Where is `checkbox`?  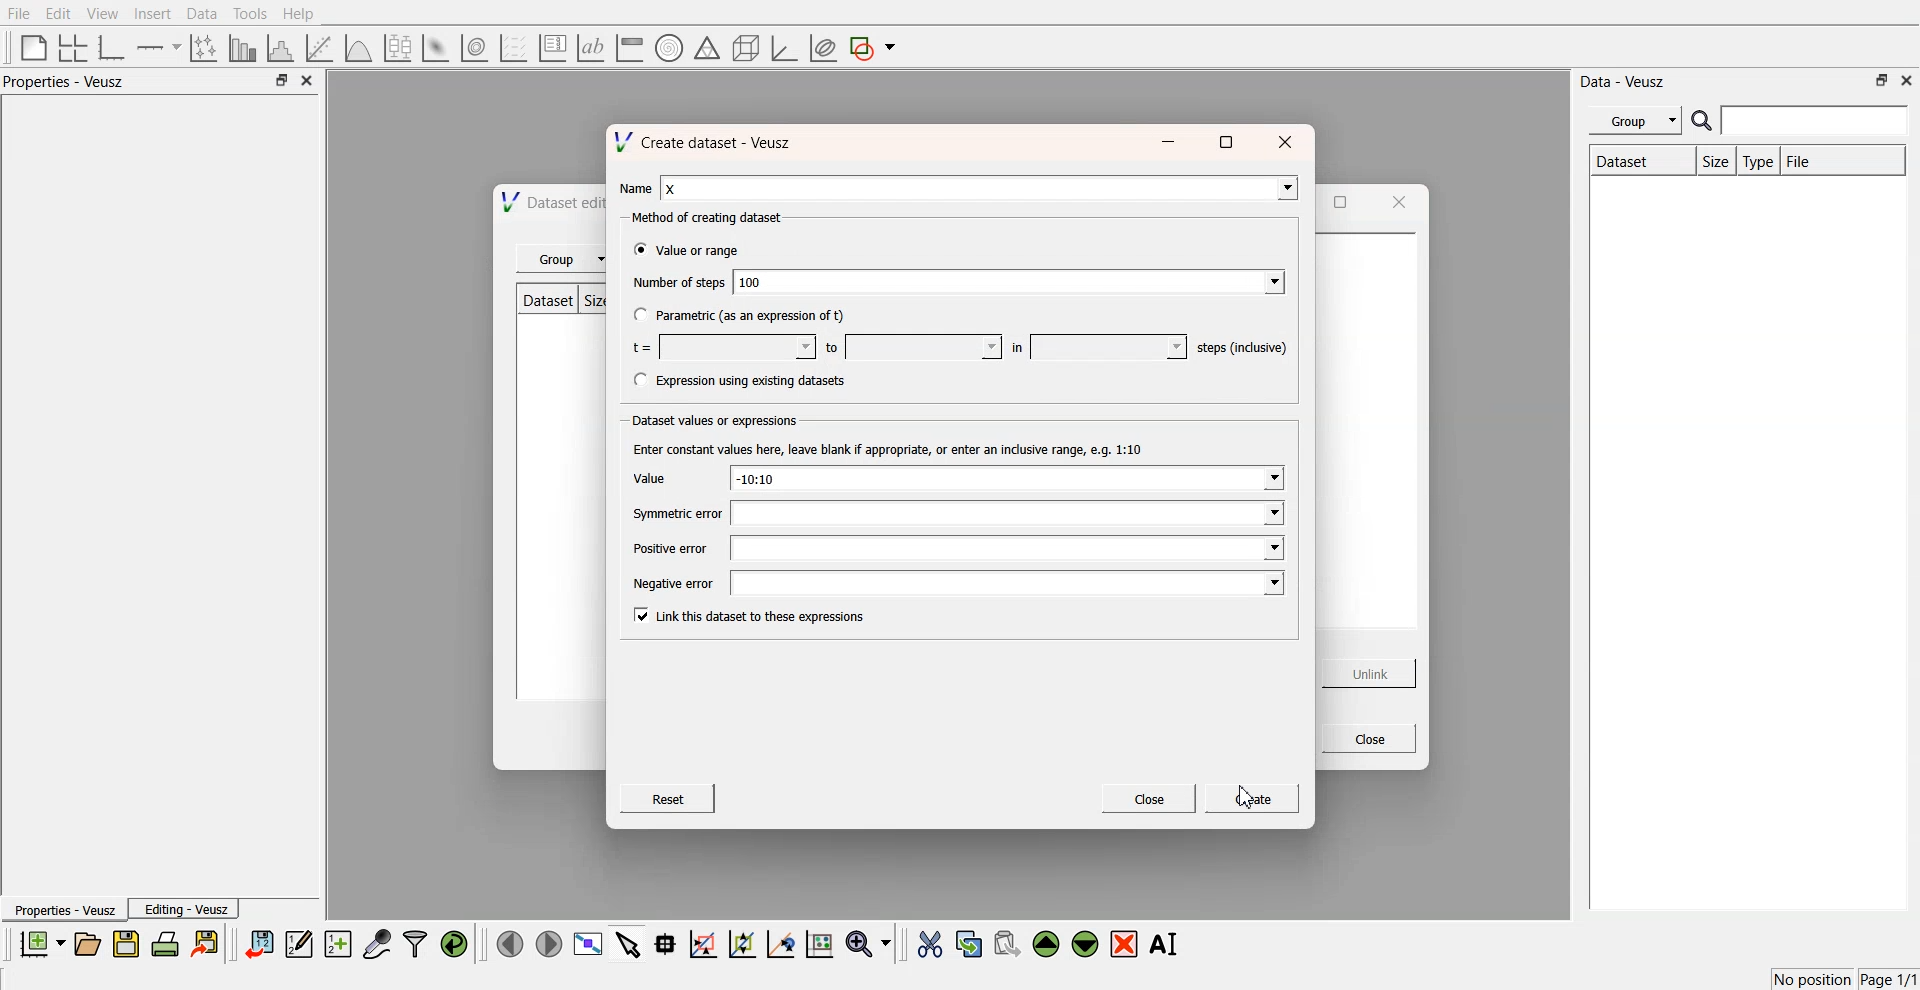
checkbox is located at coordinates (638, 252).